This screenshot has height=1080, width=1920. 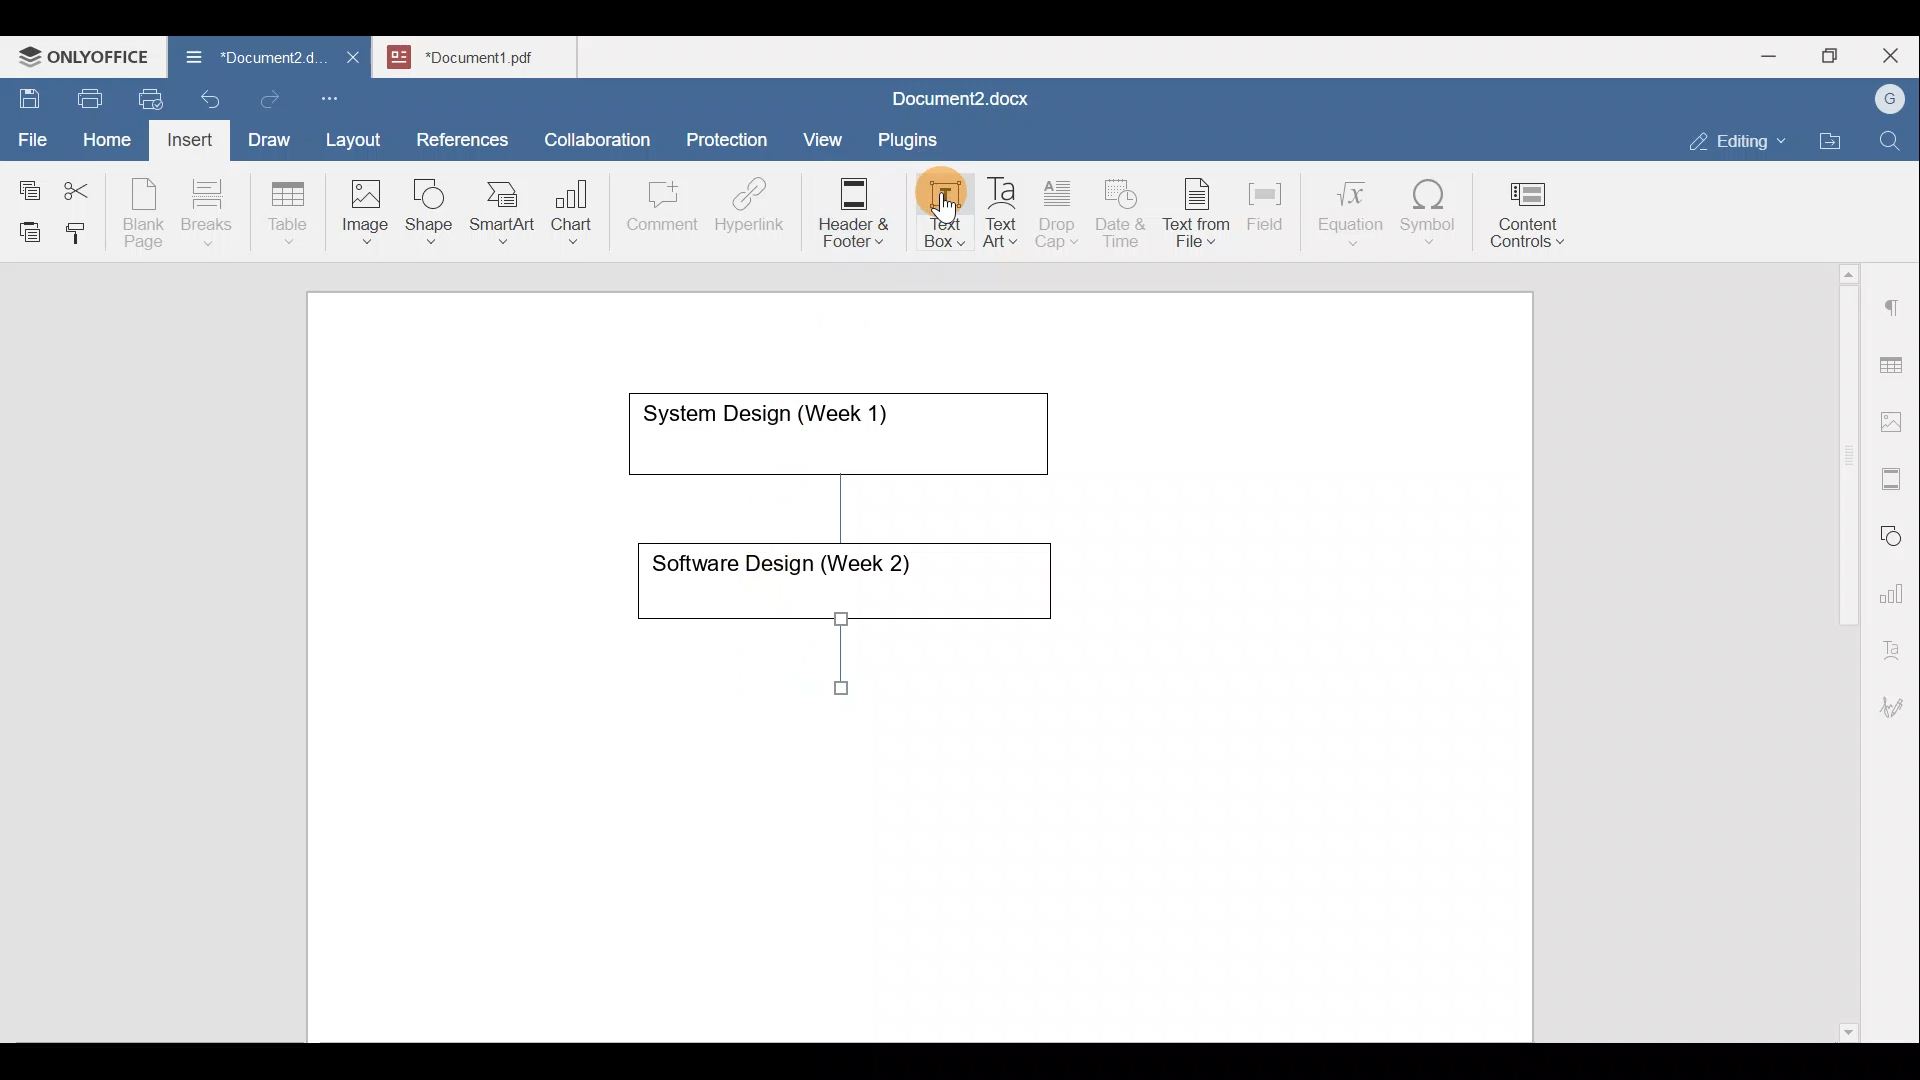 I want to click on Date & time, so click(x=1122, y=210).